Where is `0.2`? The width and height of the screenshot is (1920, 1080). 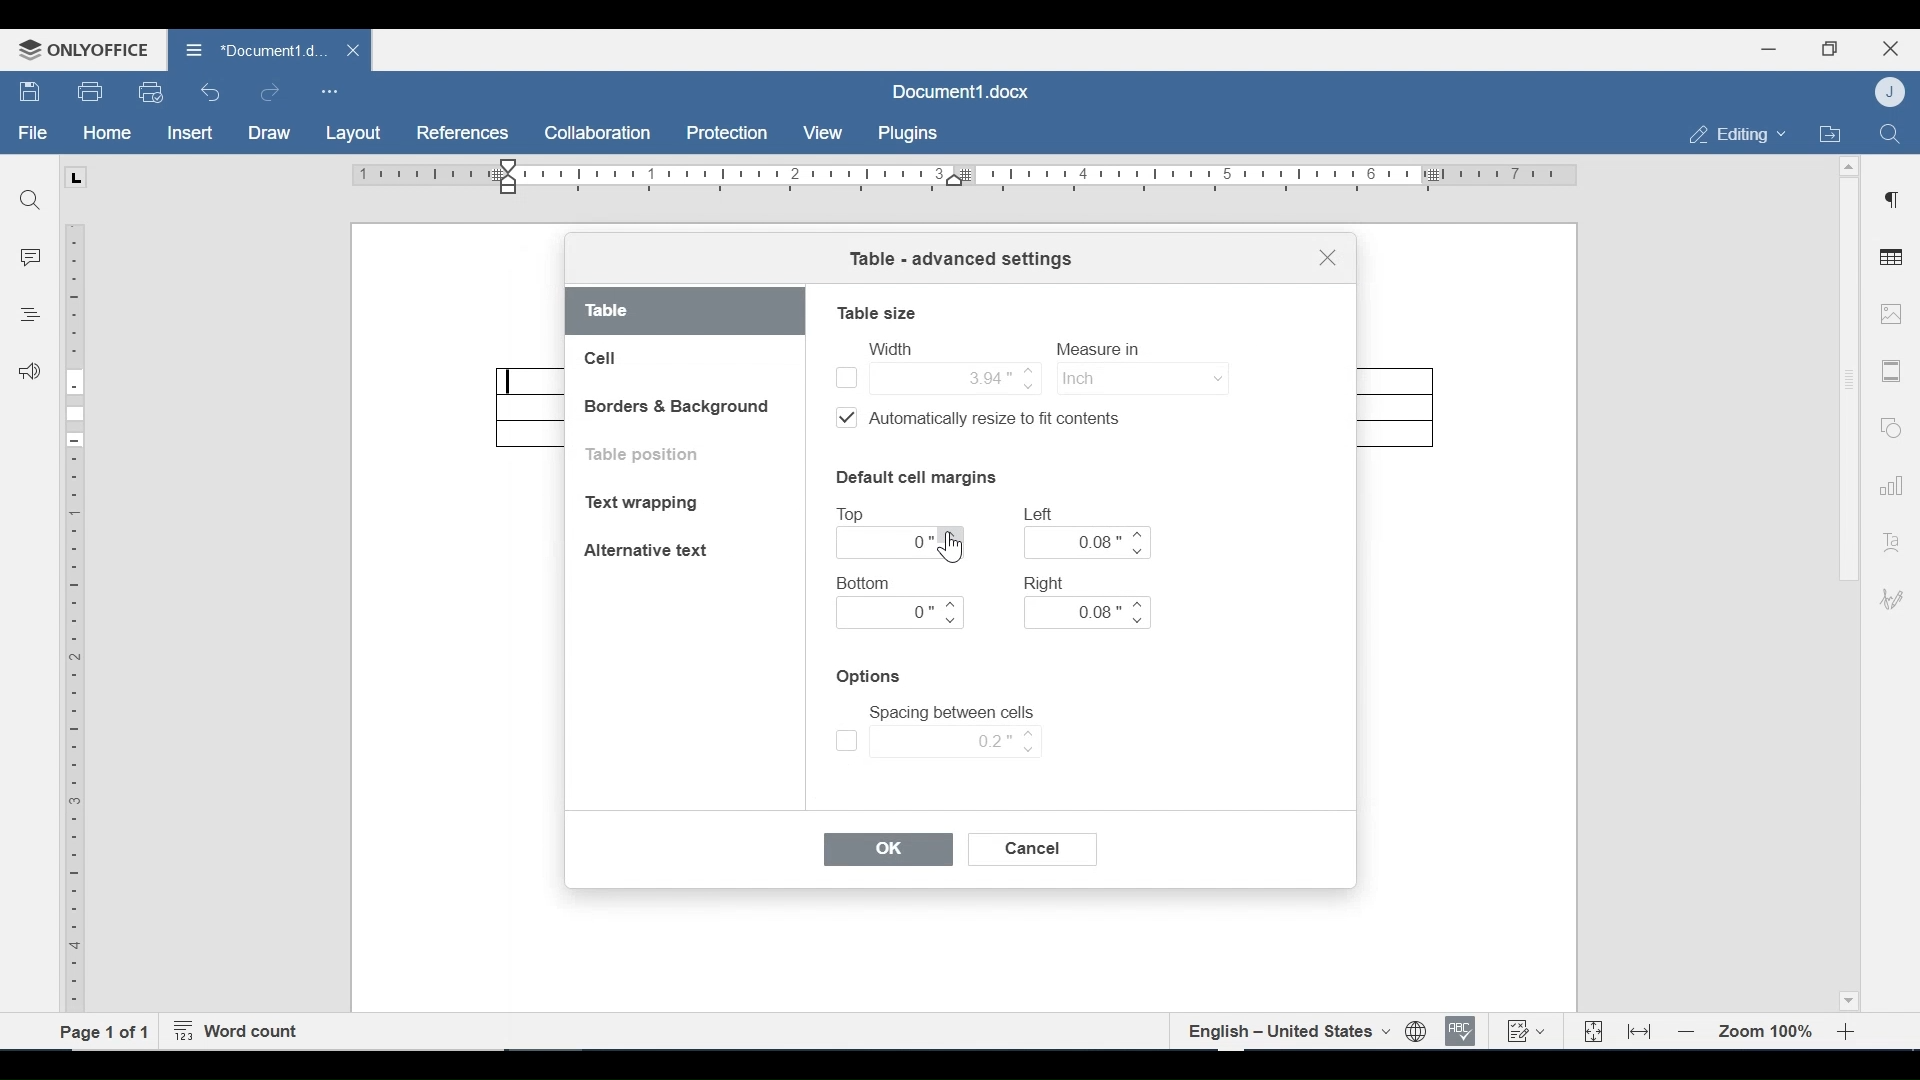
0.2 is located at coordinates (938, 741).